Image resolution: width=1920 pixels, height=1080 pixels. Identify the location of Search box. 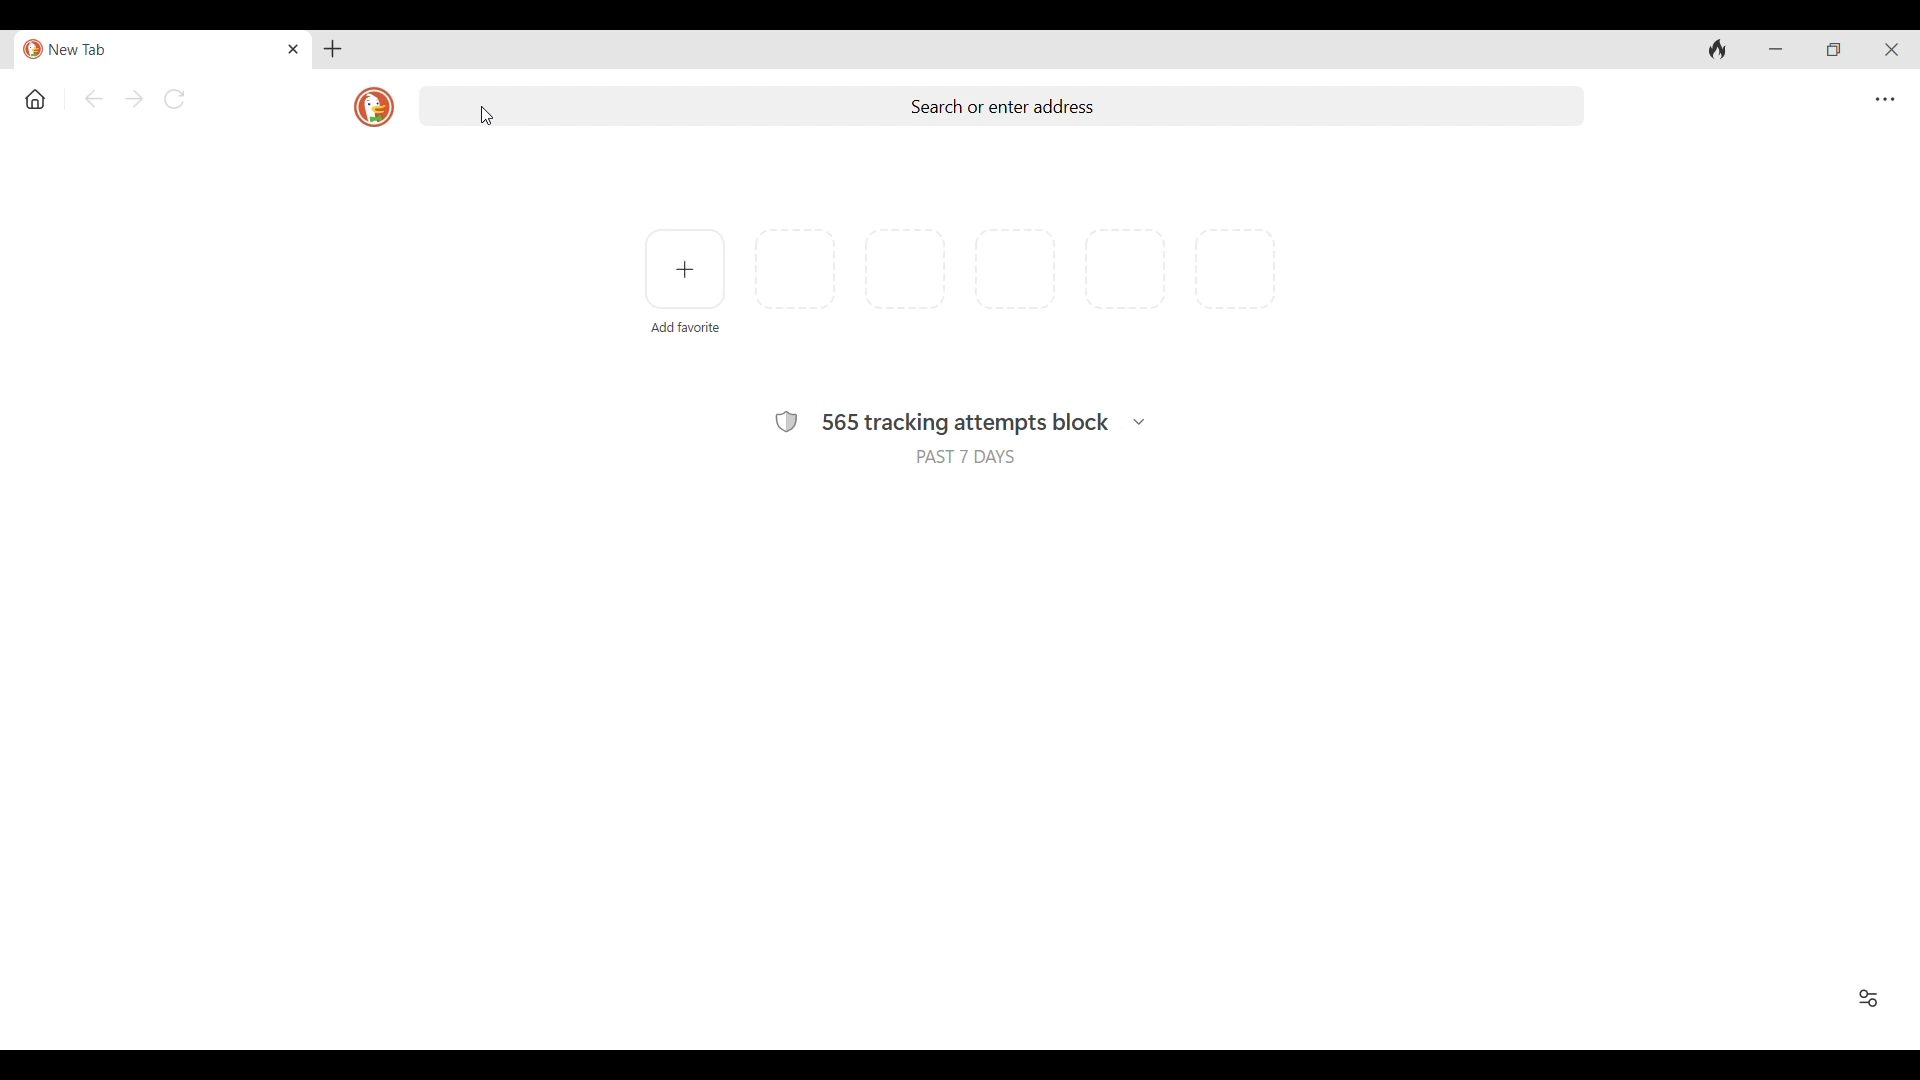
(1001, 106).